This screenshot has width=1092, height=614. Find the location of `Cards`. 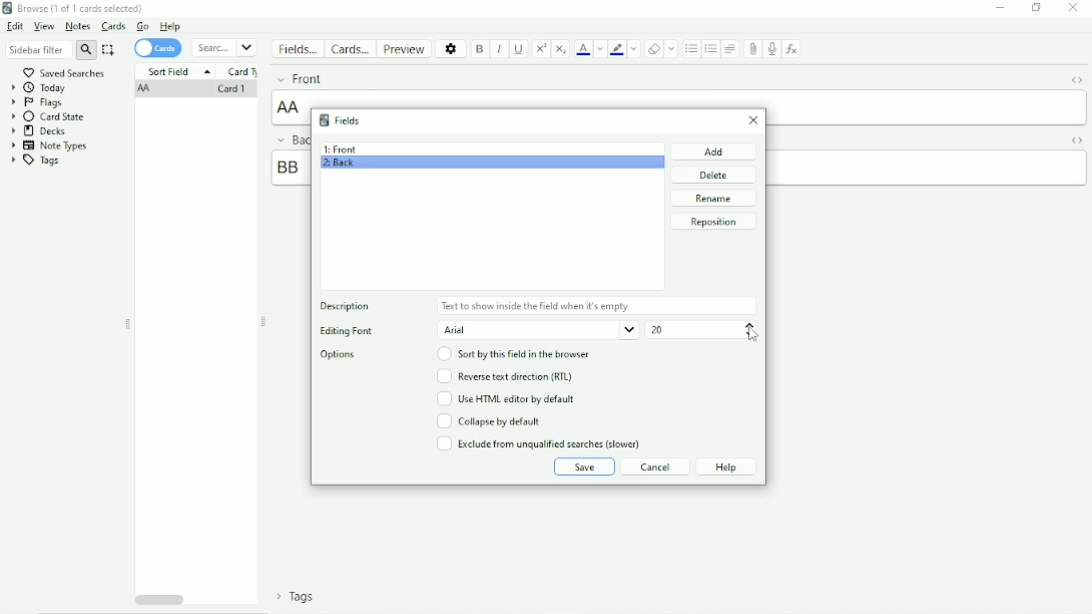

Cards is located at coordinates (158, 49).